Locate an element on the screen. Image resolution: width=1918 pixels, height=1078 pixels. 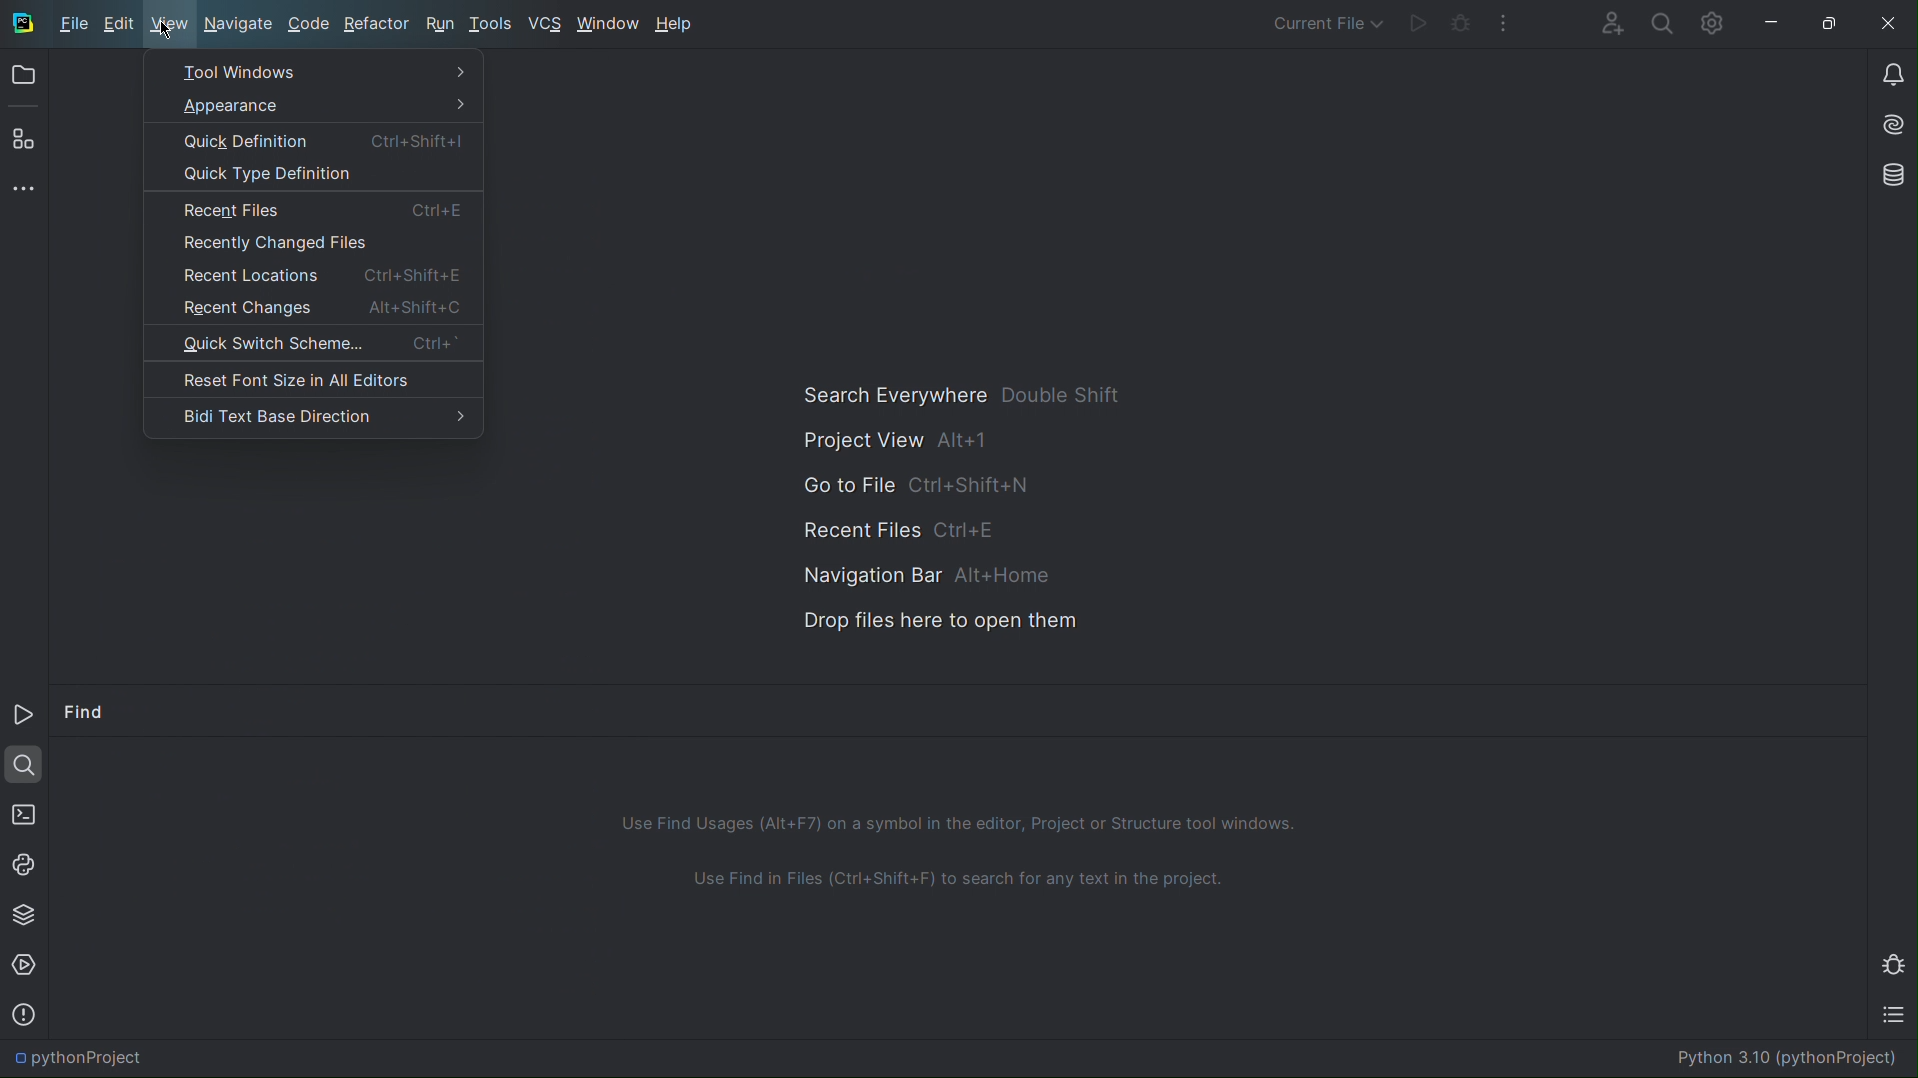
Settings is located at coordinates (1710, 23).